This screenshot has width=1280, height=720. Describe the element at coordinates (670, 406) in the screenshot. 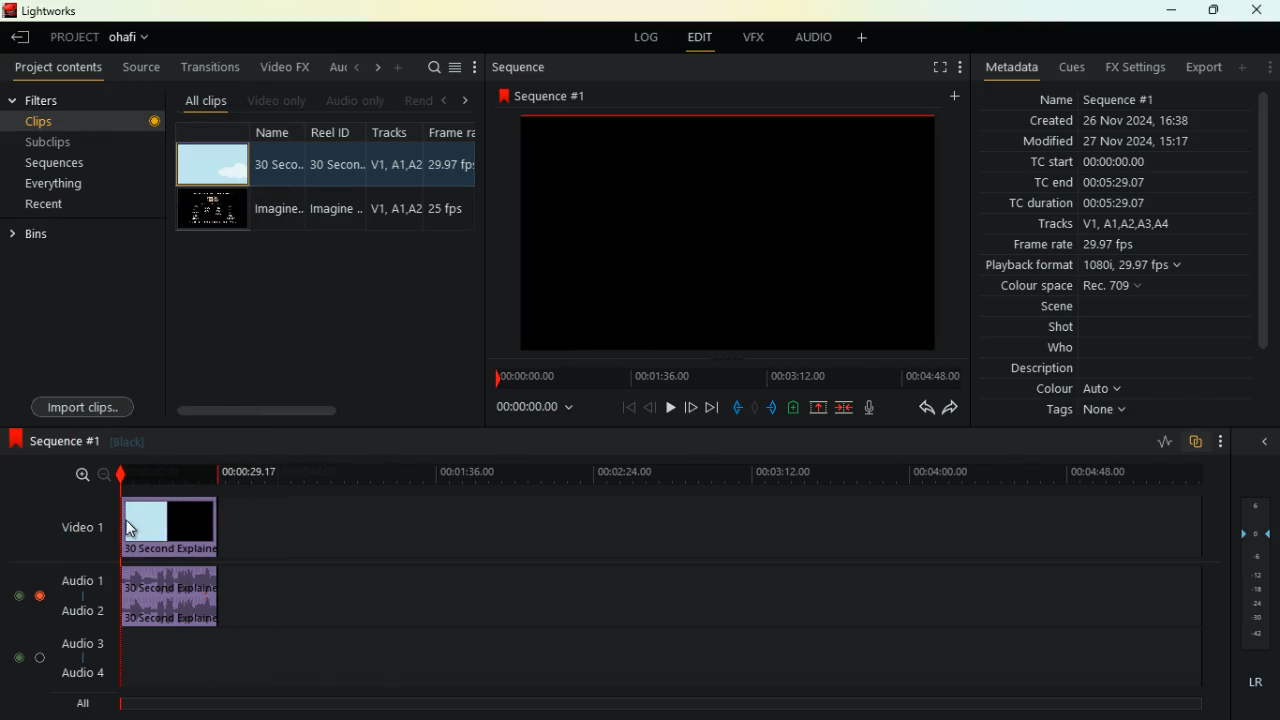

I see `play` at that location.